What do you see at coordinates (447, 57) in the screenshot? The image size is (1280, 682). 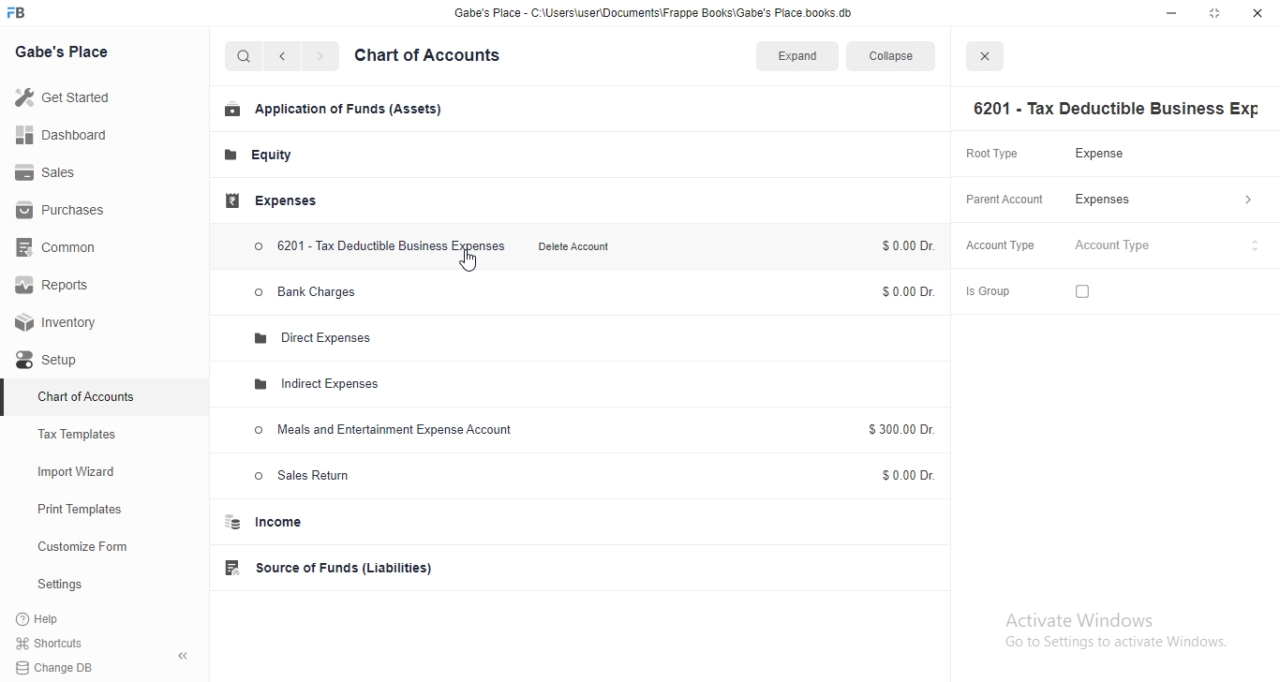 I see `Chart of Accounts.` at bounding box center [447, 57].